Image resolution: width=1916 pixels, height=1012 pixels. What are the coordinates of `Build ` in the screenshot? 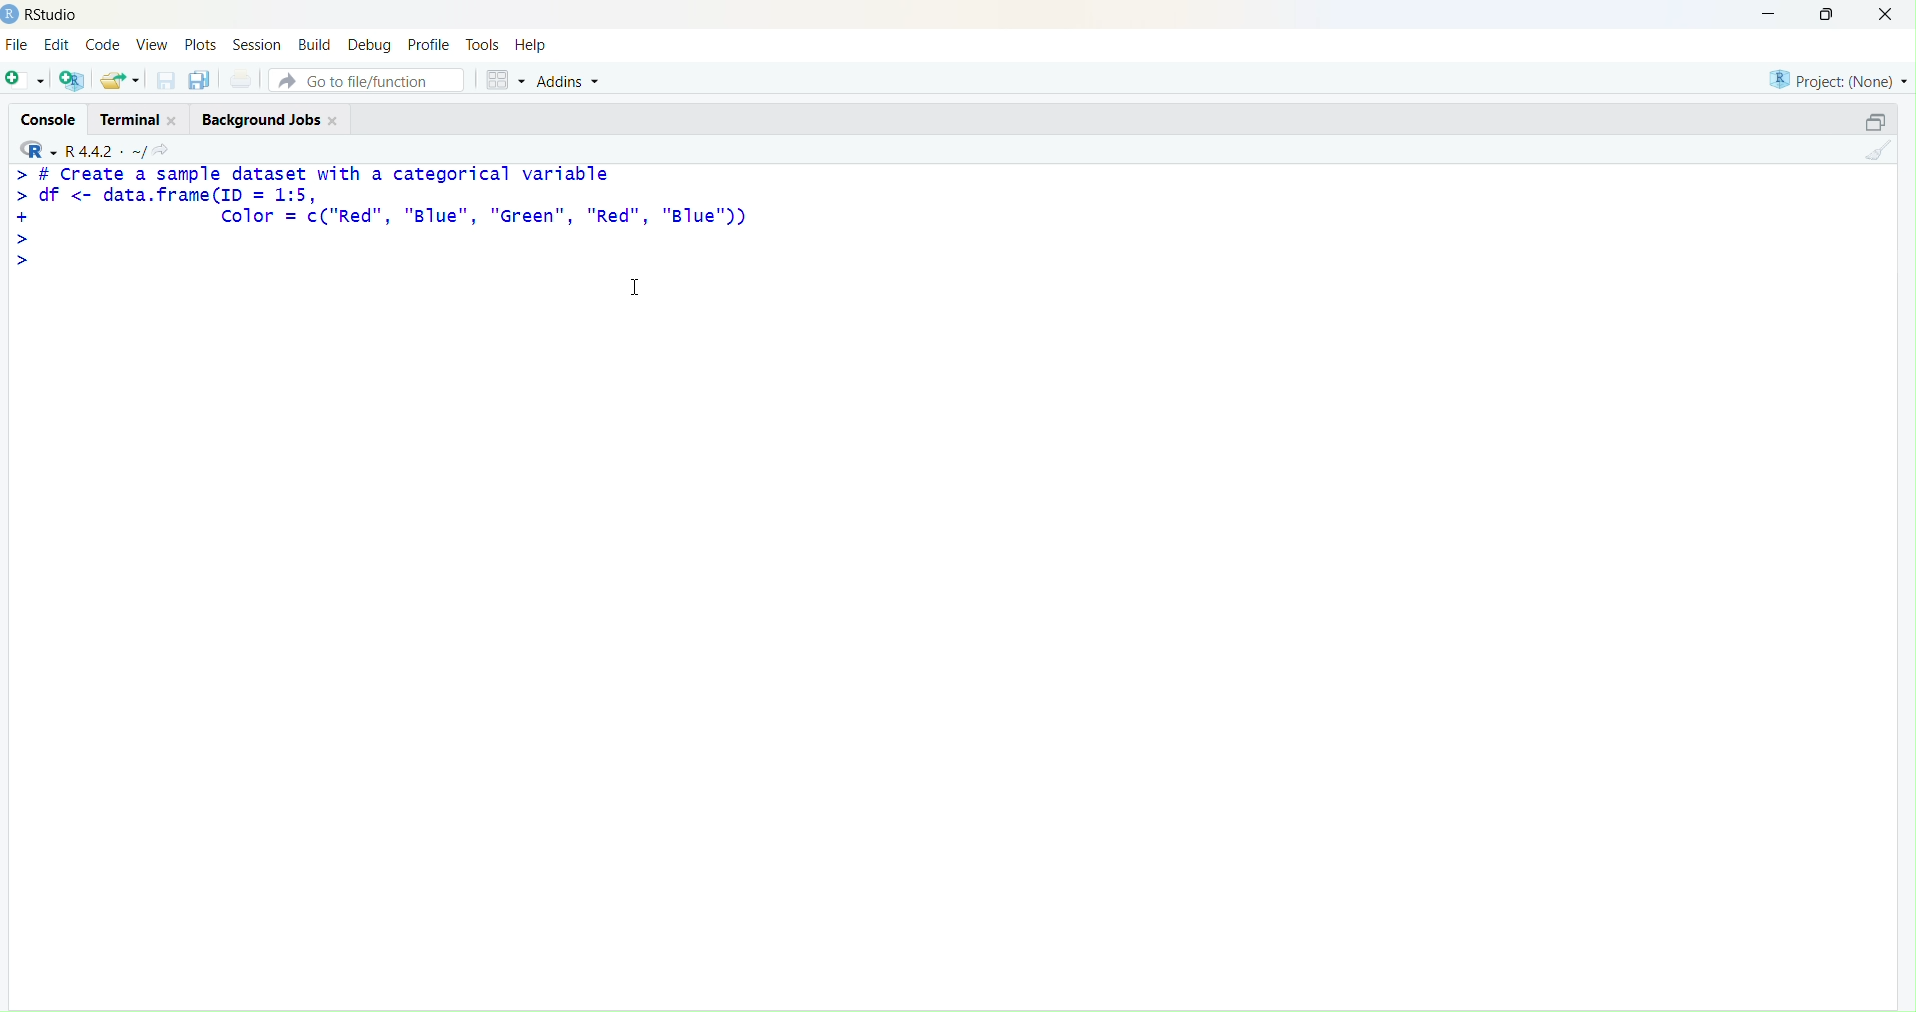 It's located at (317, 44).